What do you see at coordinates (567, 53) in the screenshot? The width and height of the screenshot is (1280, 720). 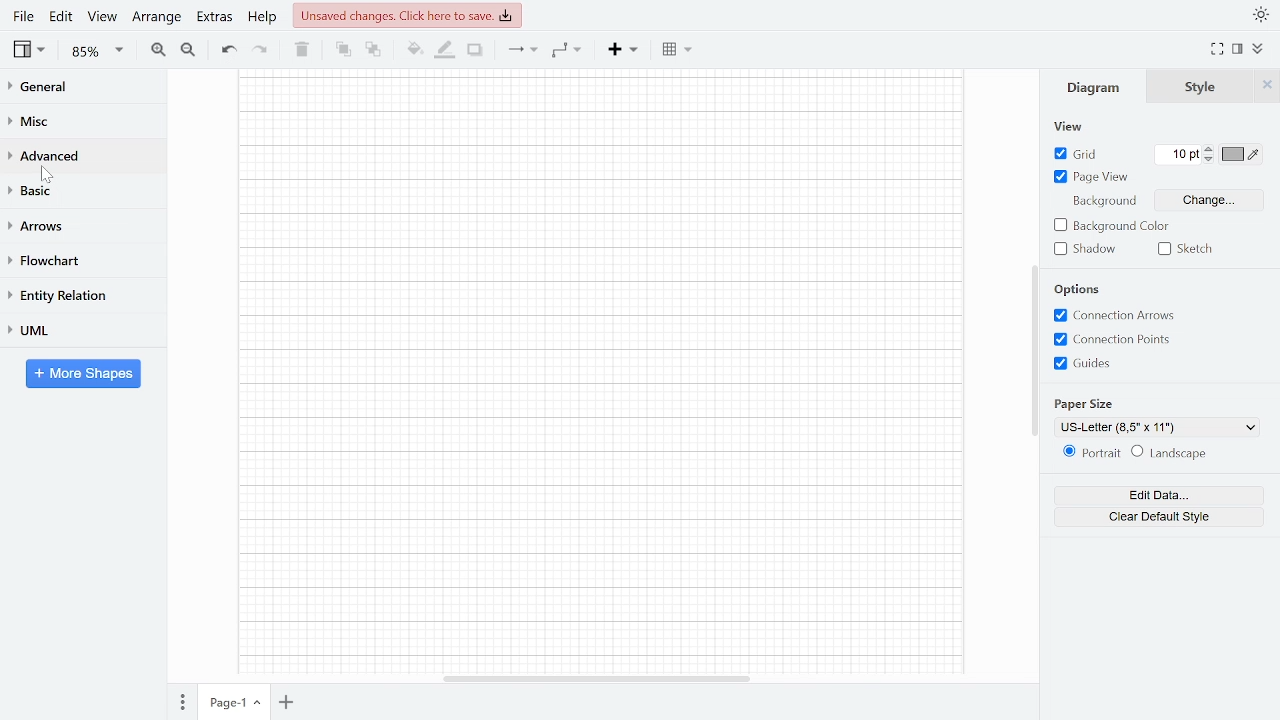 I see `Waypoints` at bounding box center [567, 53].